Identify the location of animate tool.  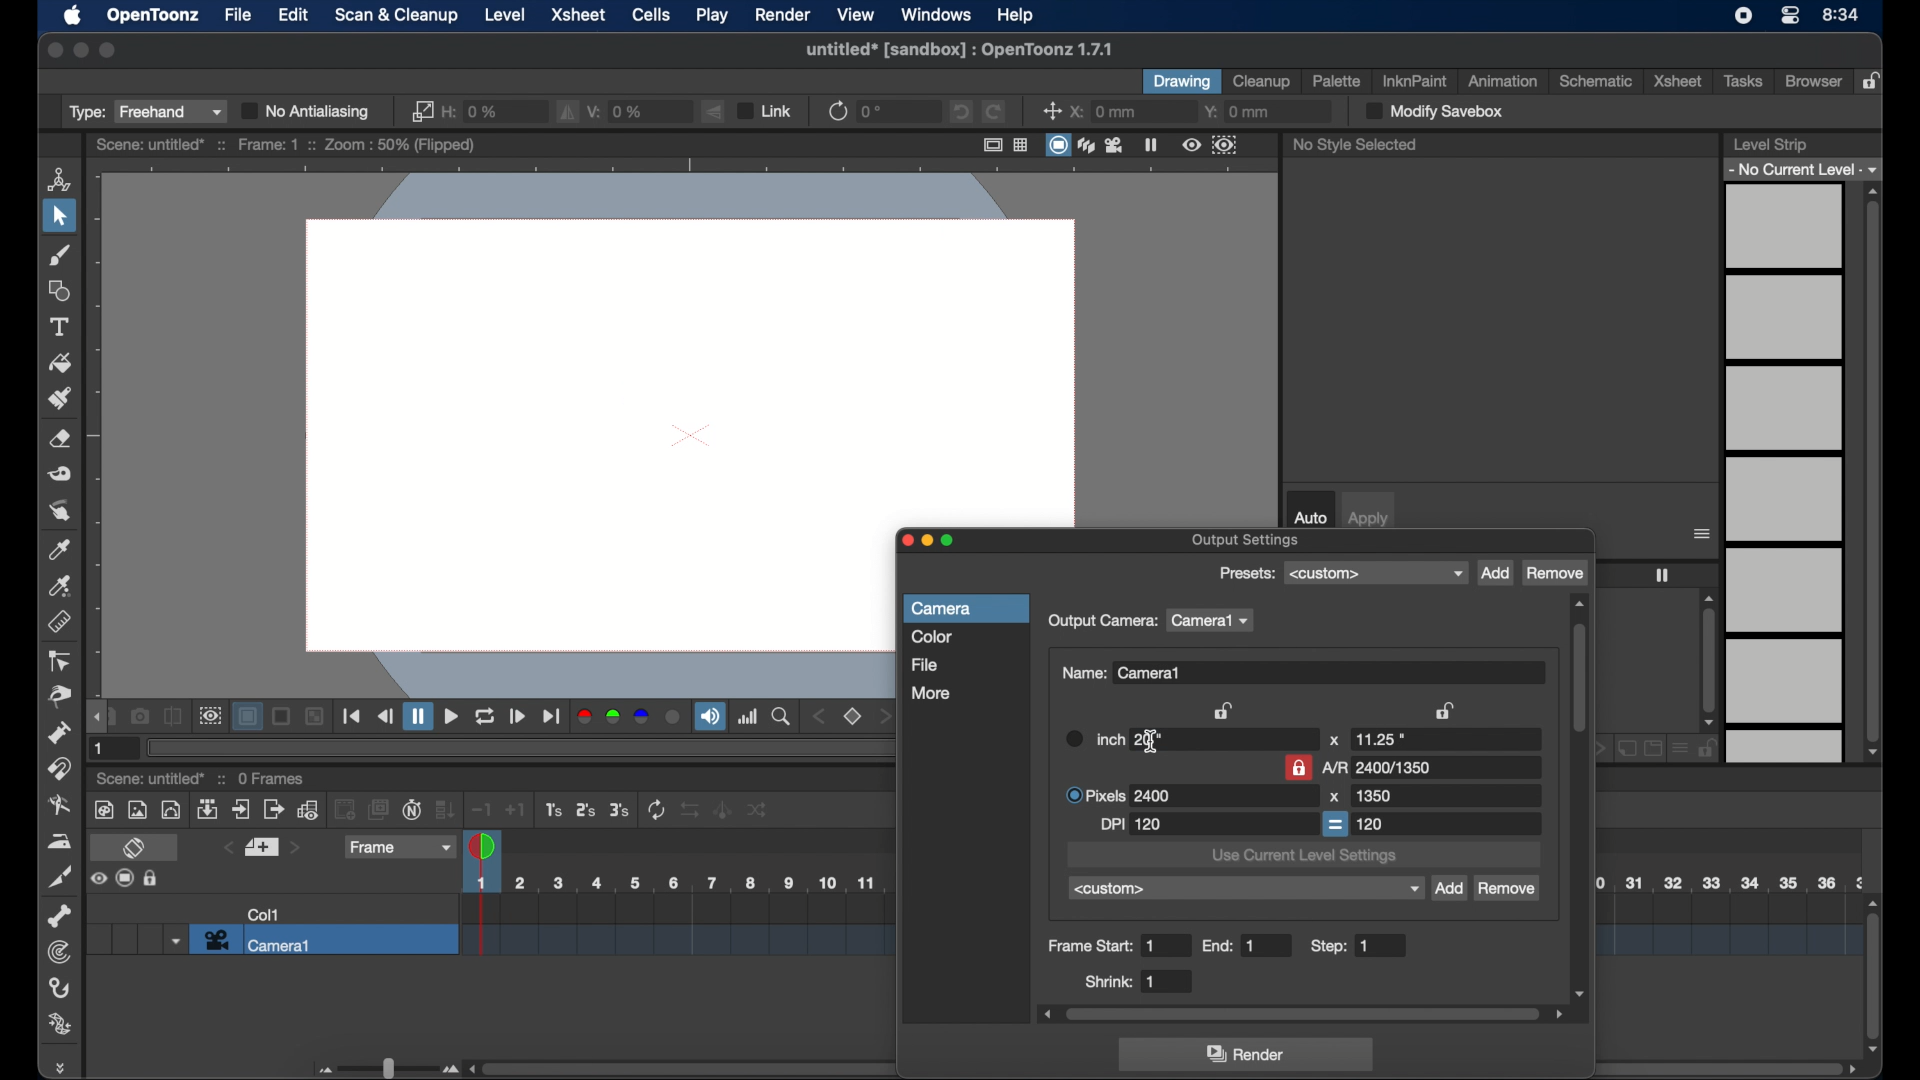
(59, 178).